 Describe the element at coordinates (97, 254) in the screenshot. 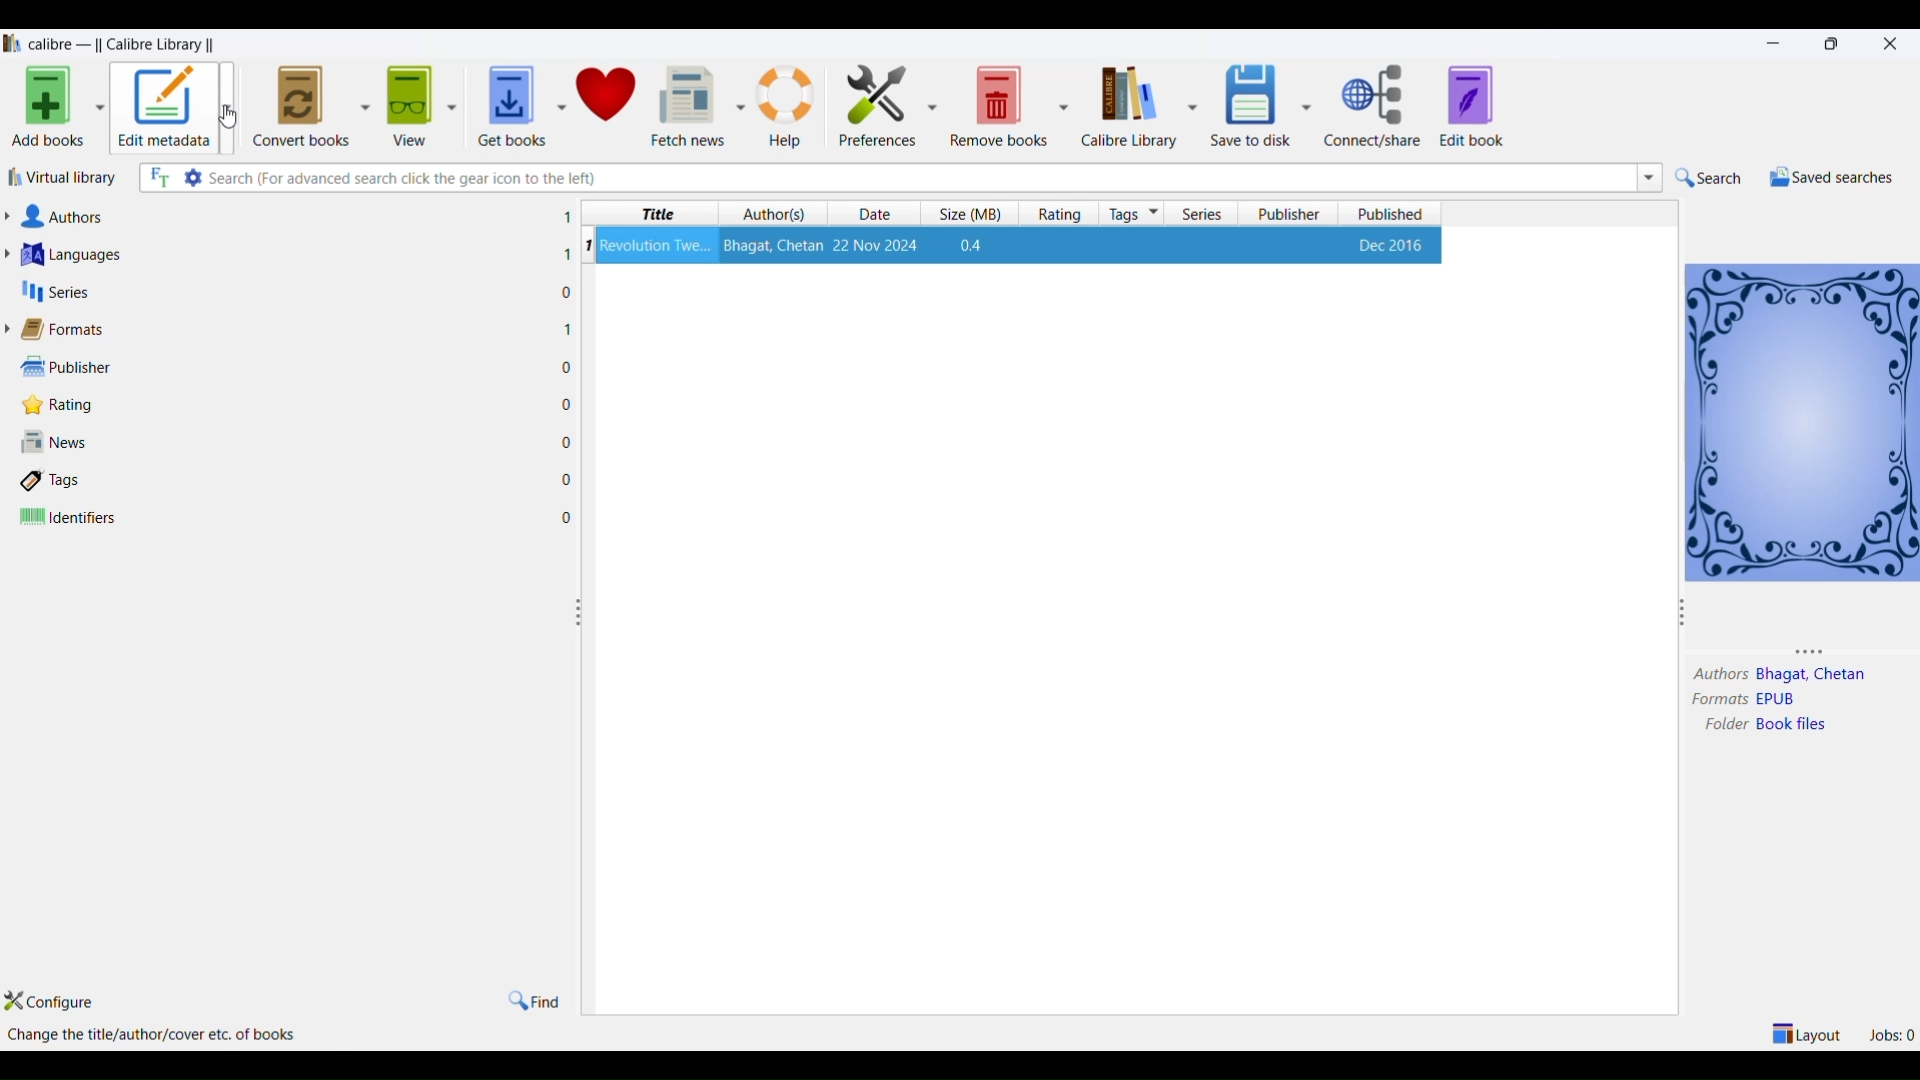

I see `languages and number of languages` at that location.